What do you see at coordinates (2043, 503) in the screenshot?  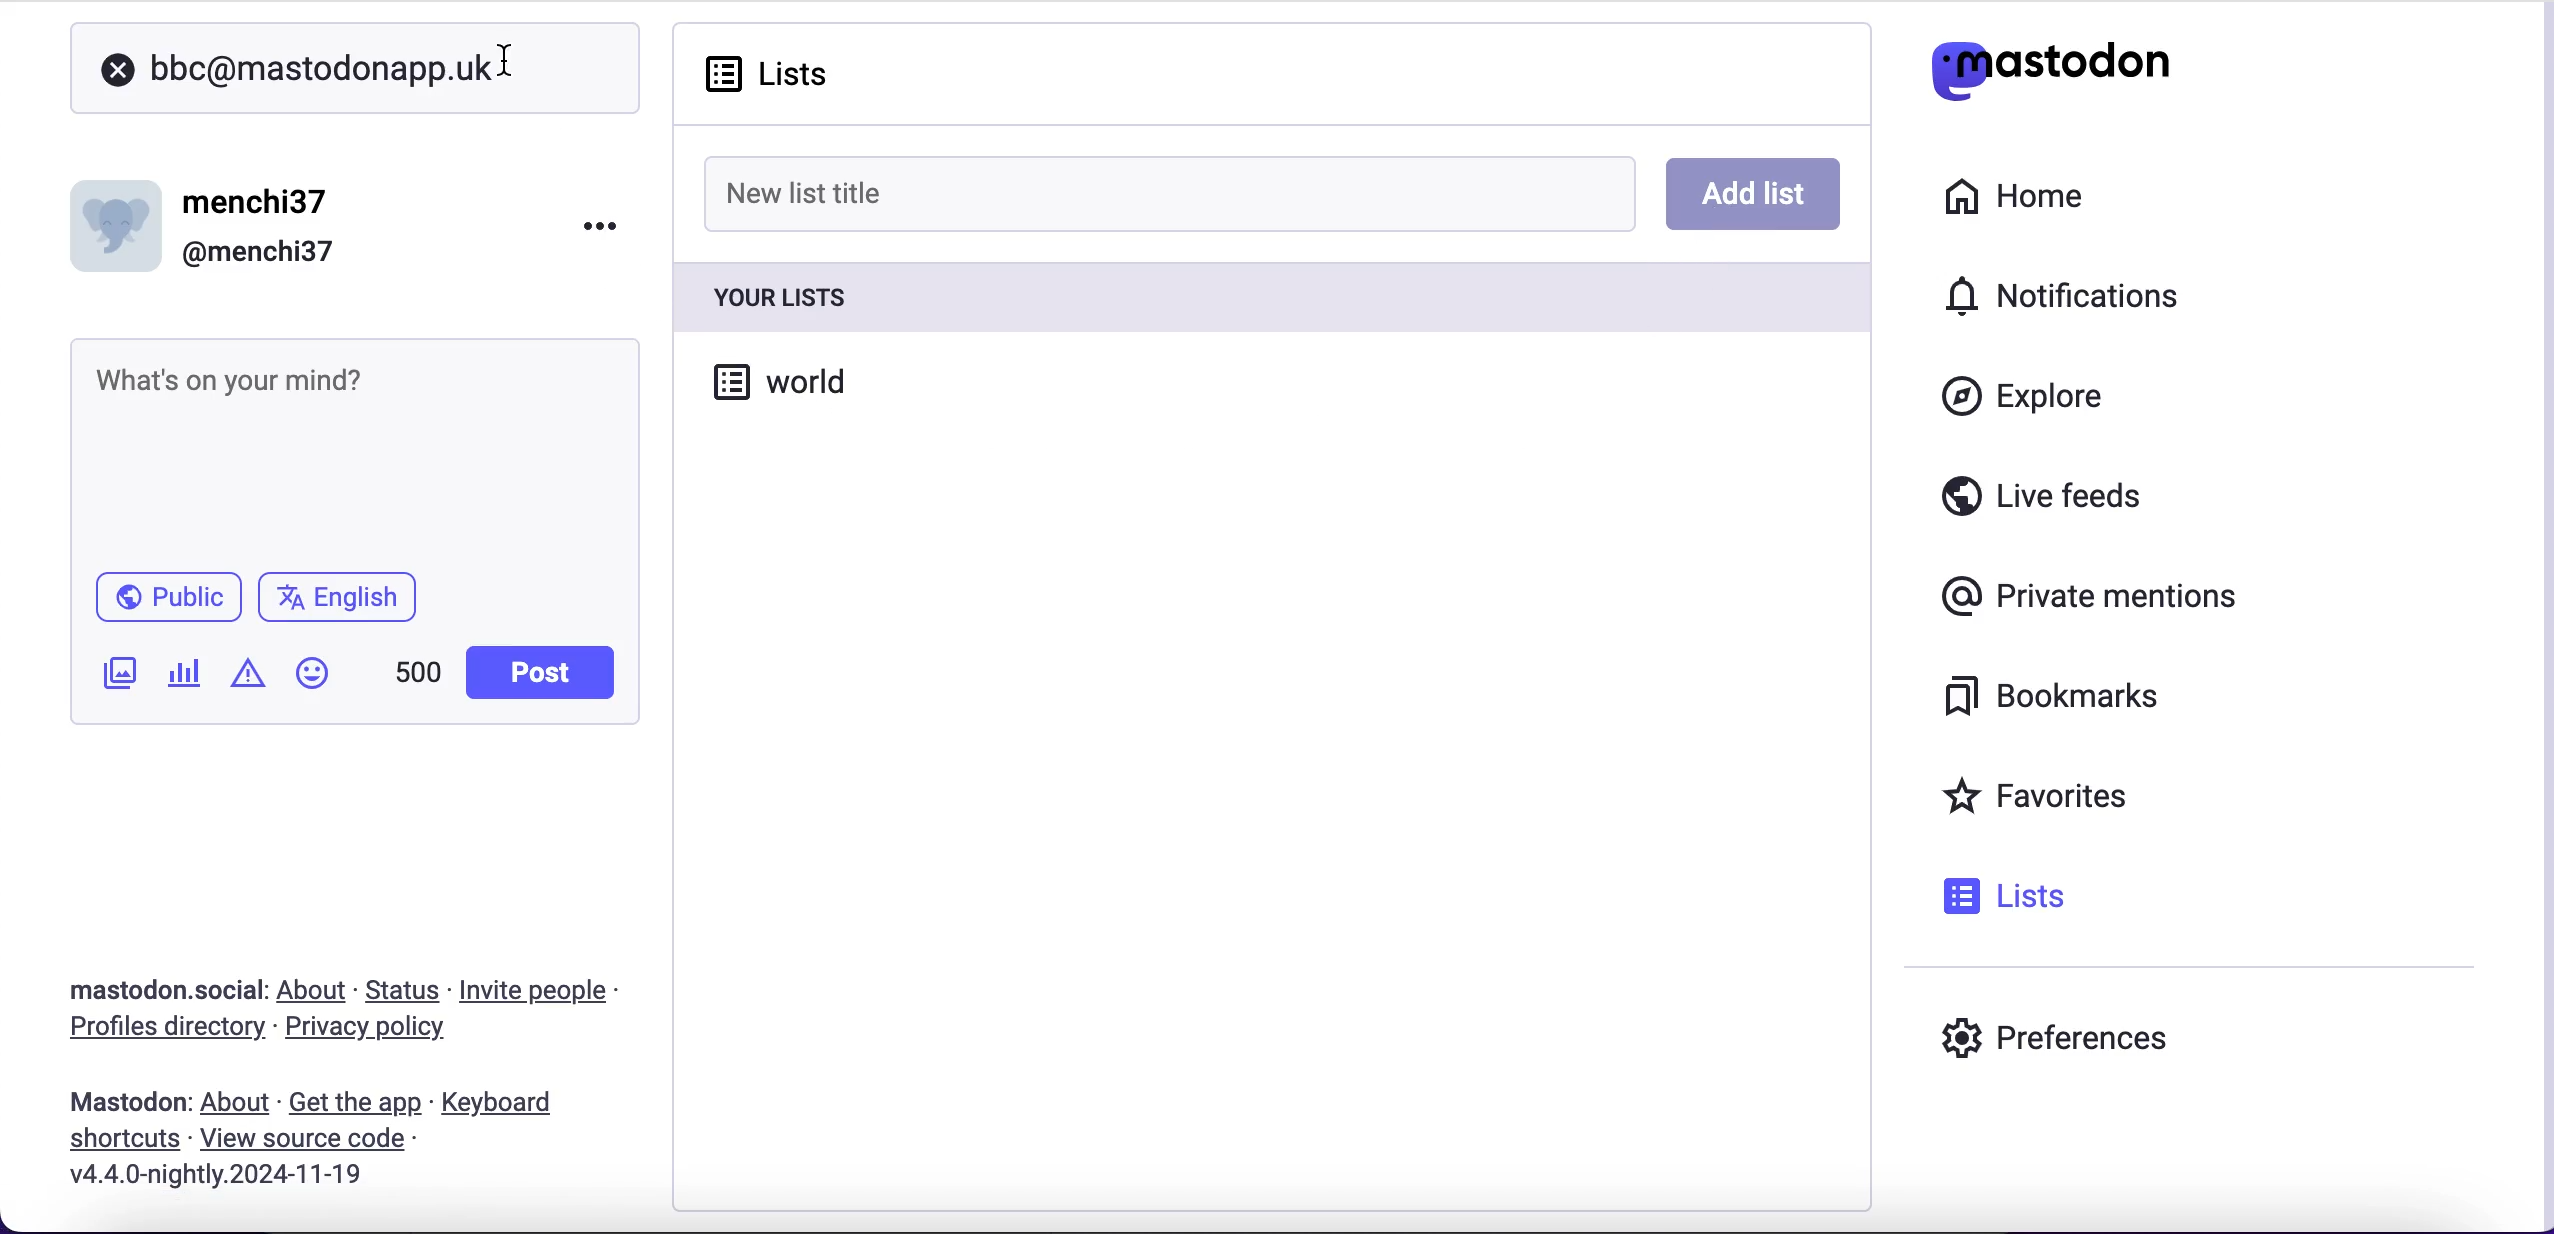 I see `live feeds` at bounding box center [2043, 503].